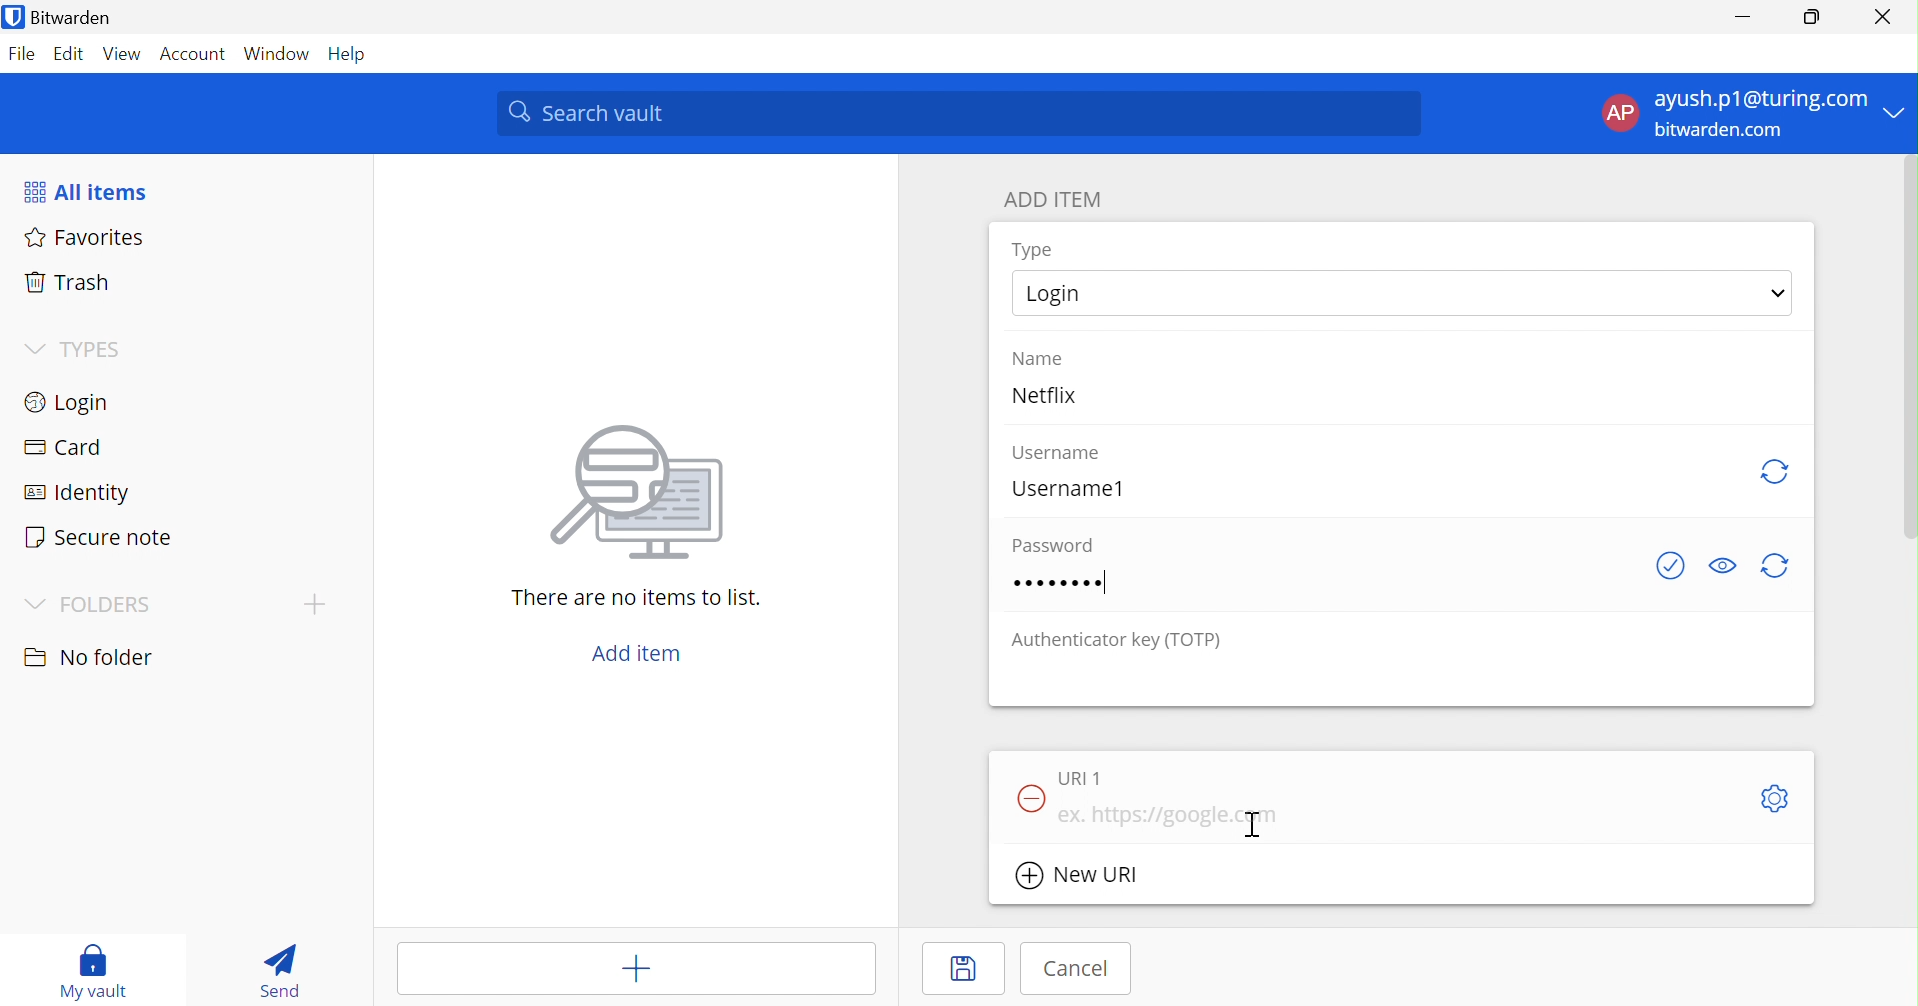 The image size is (1918, 1006). Describe the element at coordinates (1171, 815) in the screenshot. I see `ex. https://google.com` at that location.